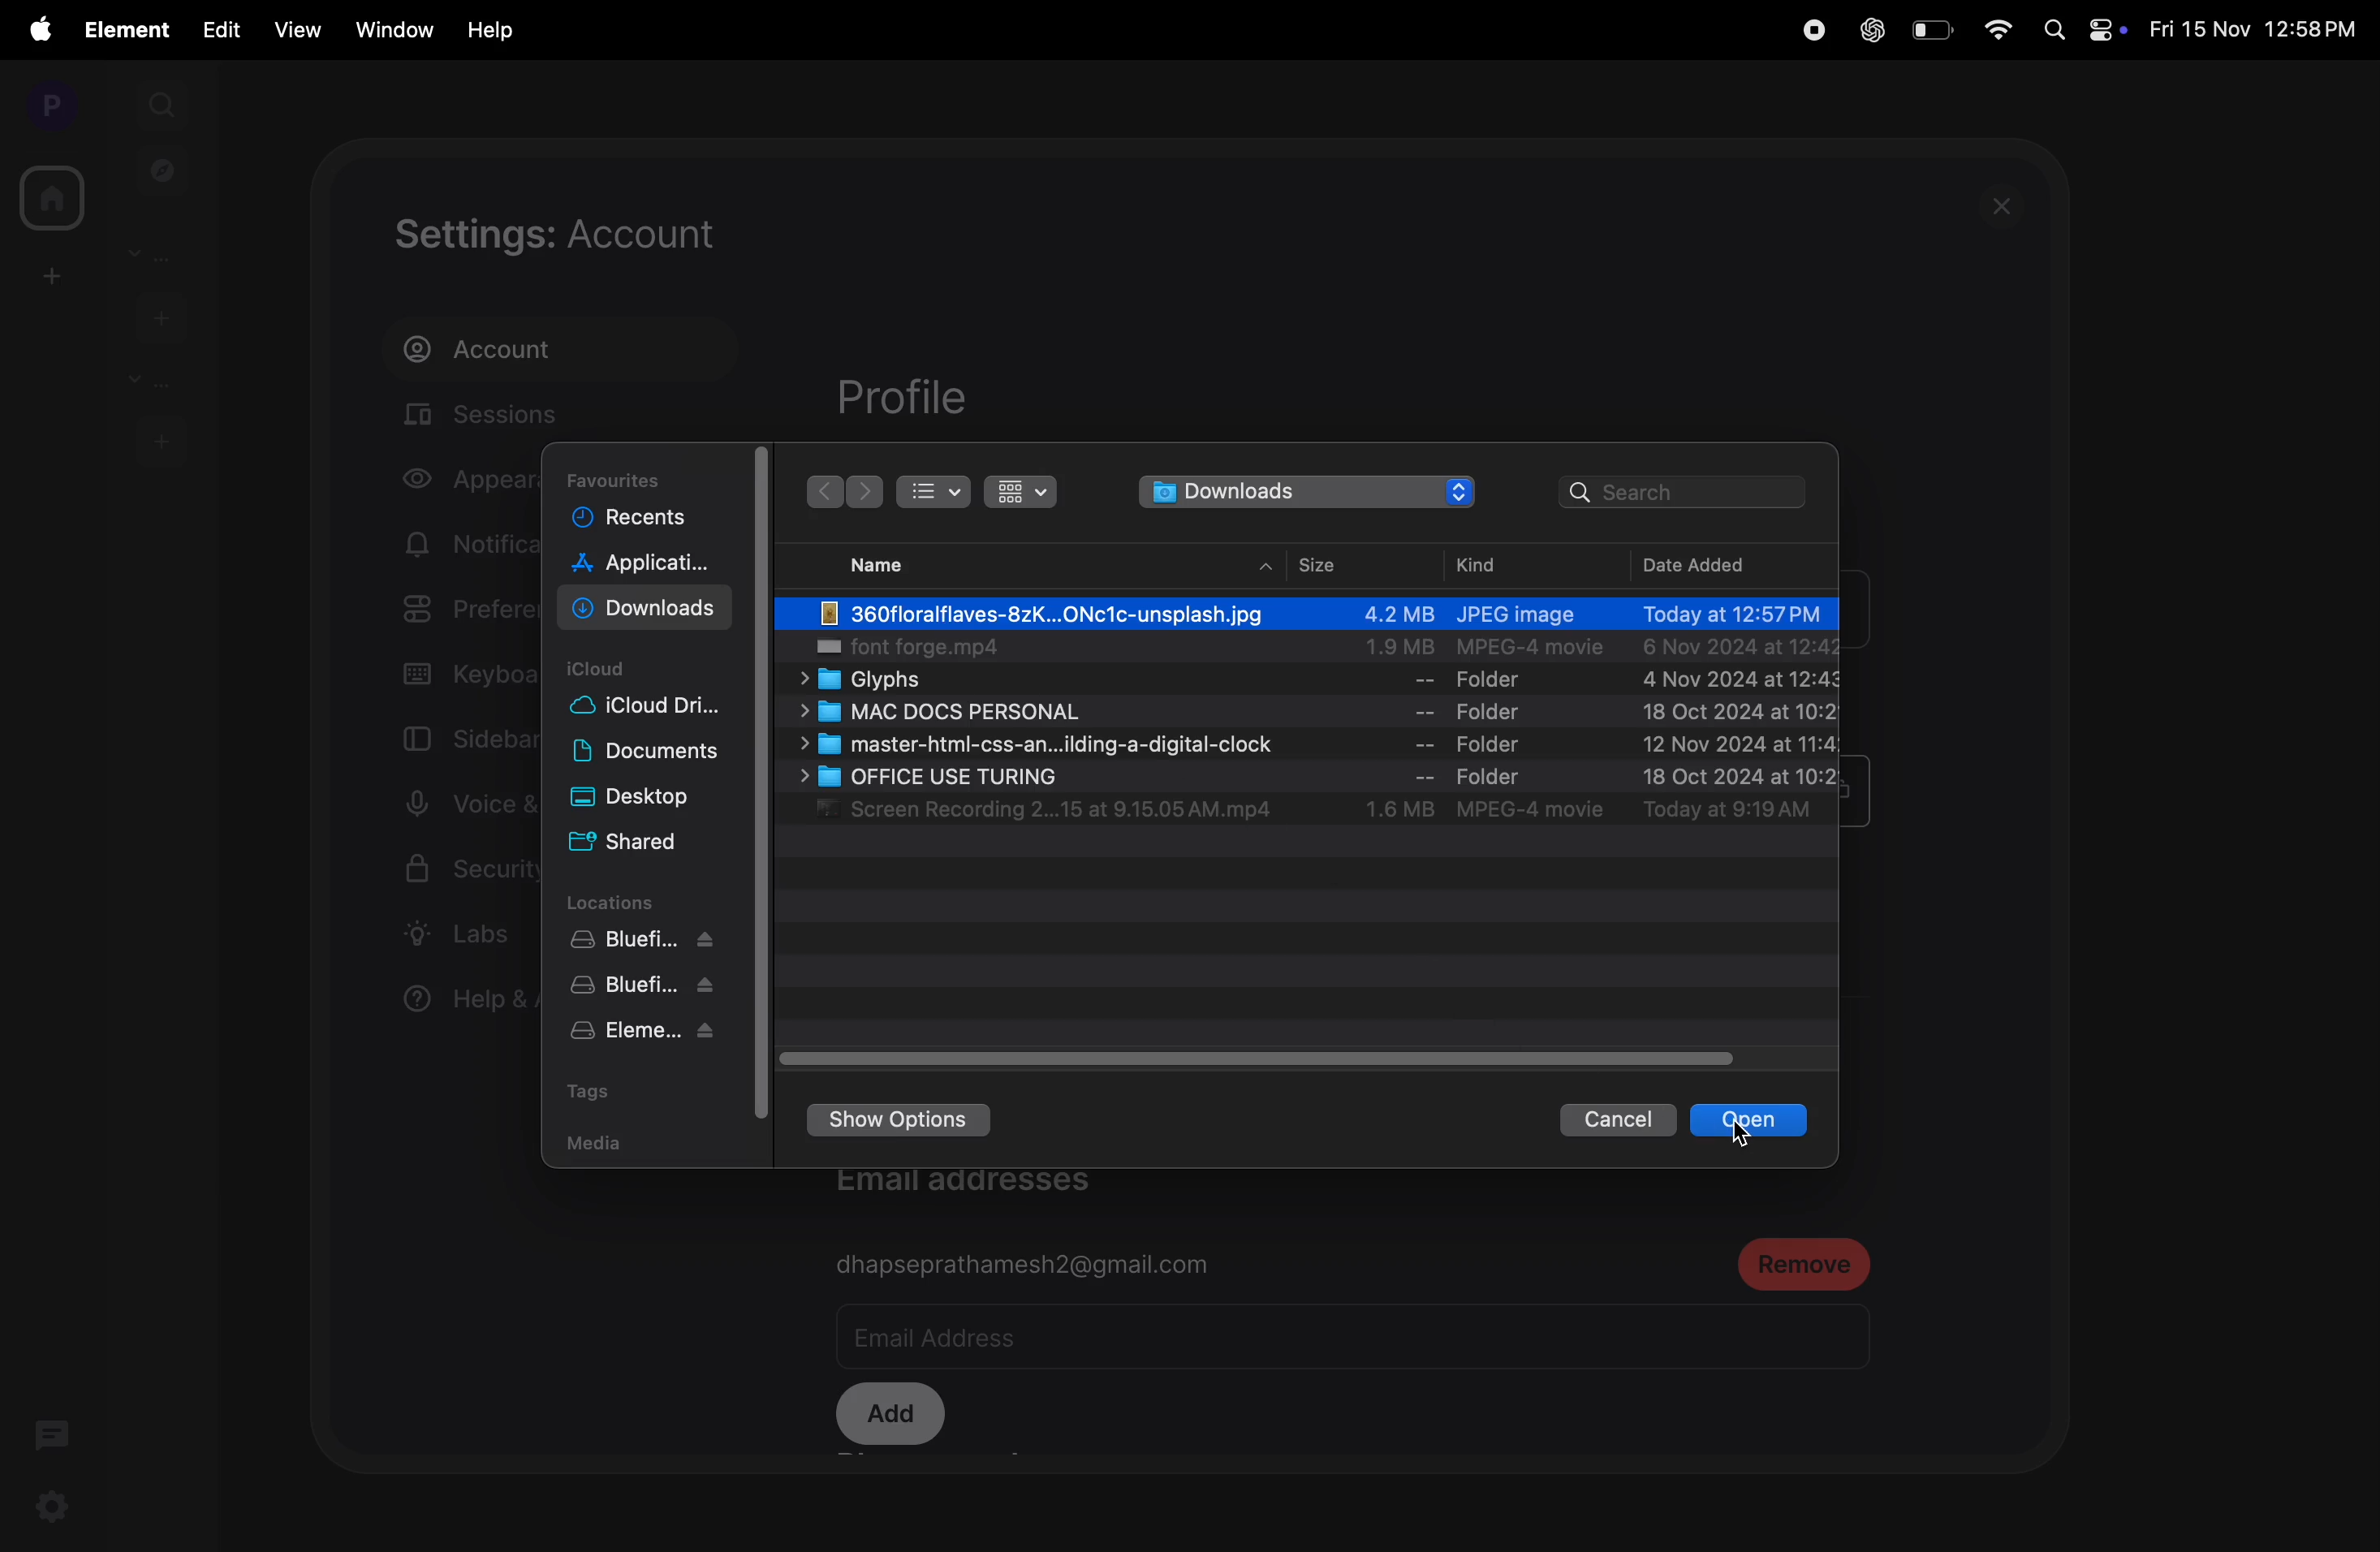 This screenshot has height=1552, width=2380. What do you see at coordinates (637, 1091) in the screenshot?
I see `tags` at bounding box center [637, 1091].